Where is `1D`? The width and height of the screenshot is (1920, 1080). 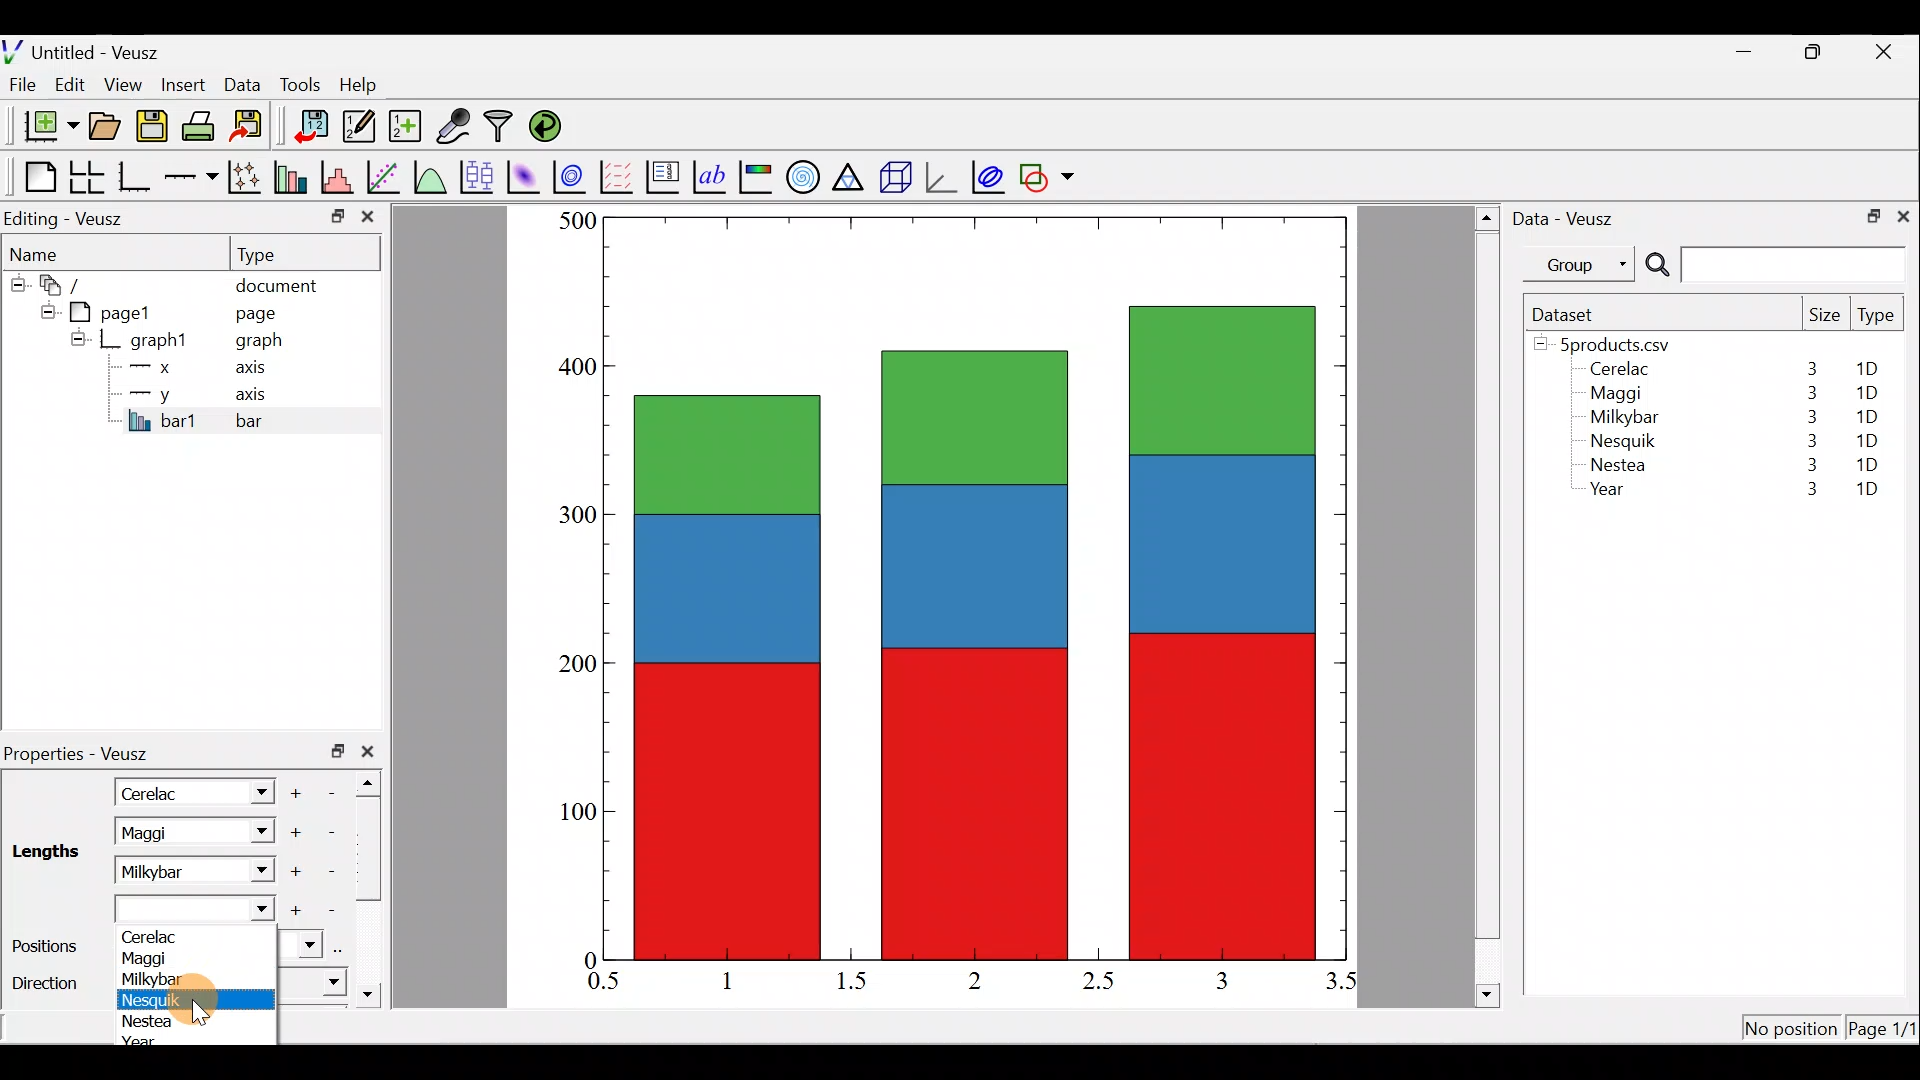
1D is located at coordinates (1867, 464).